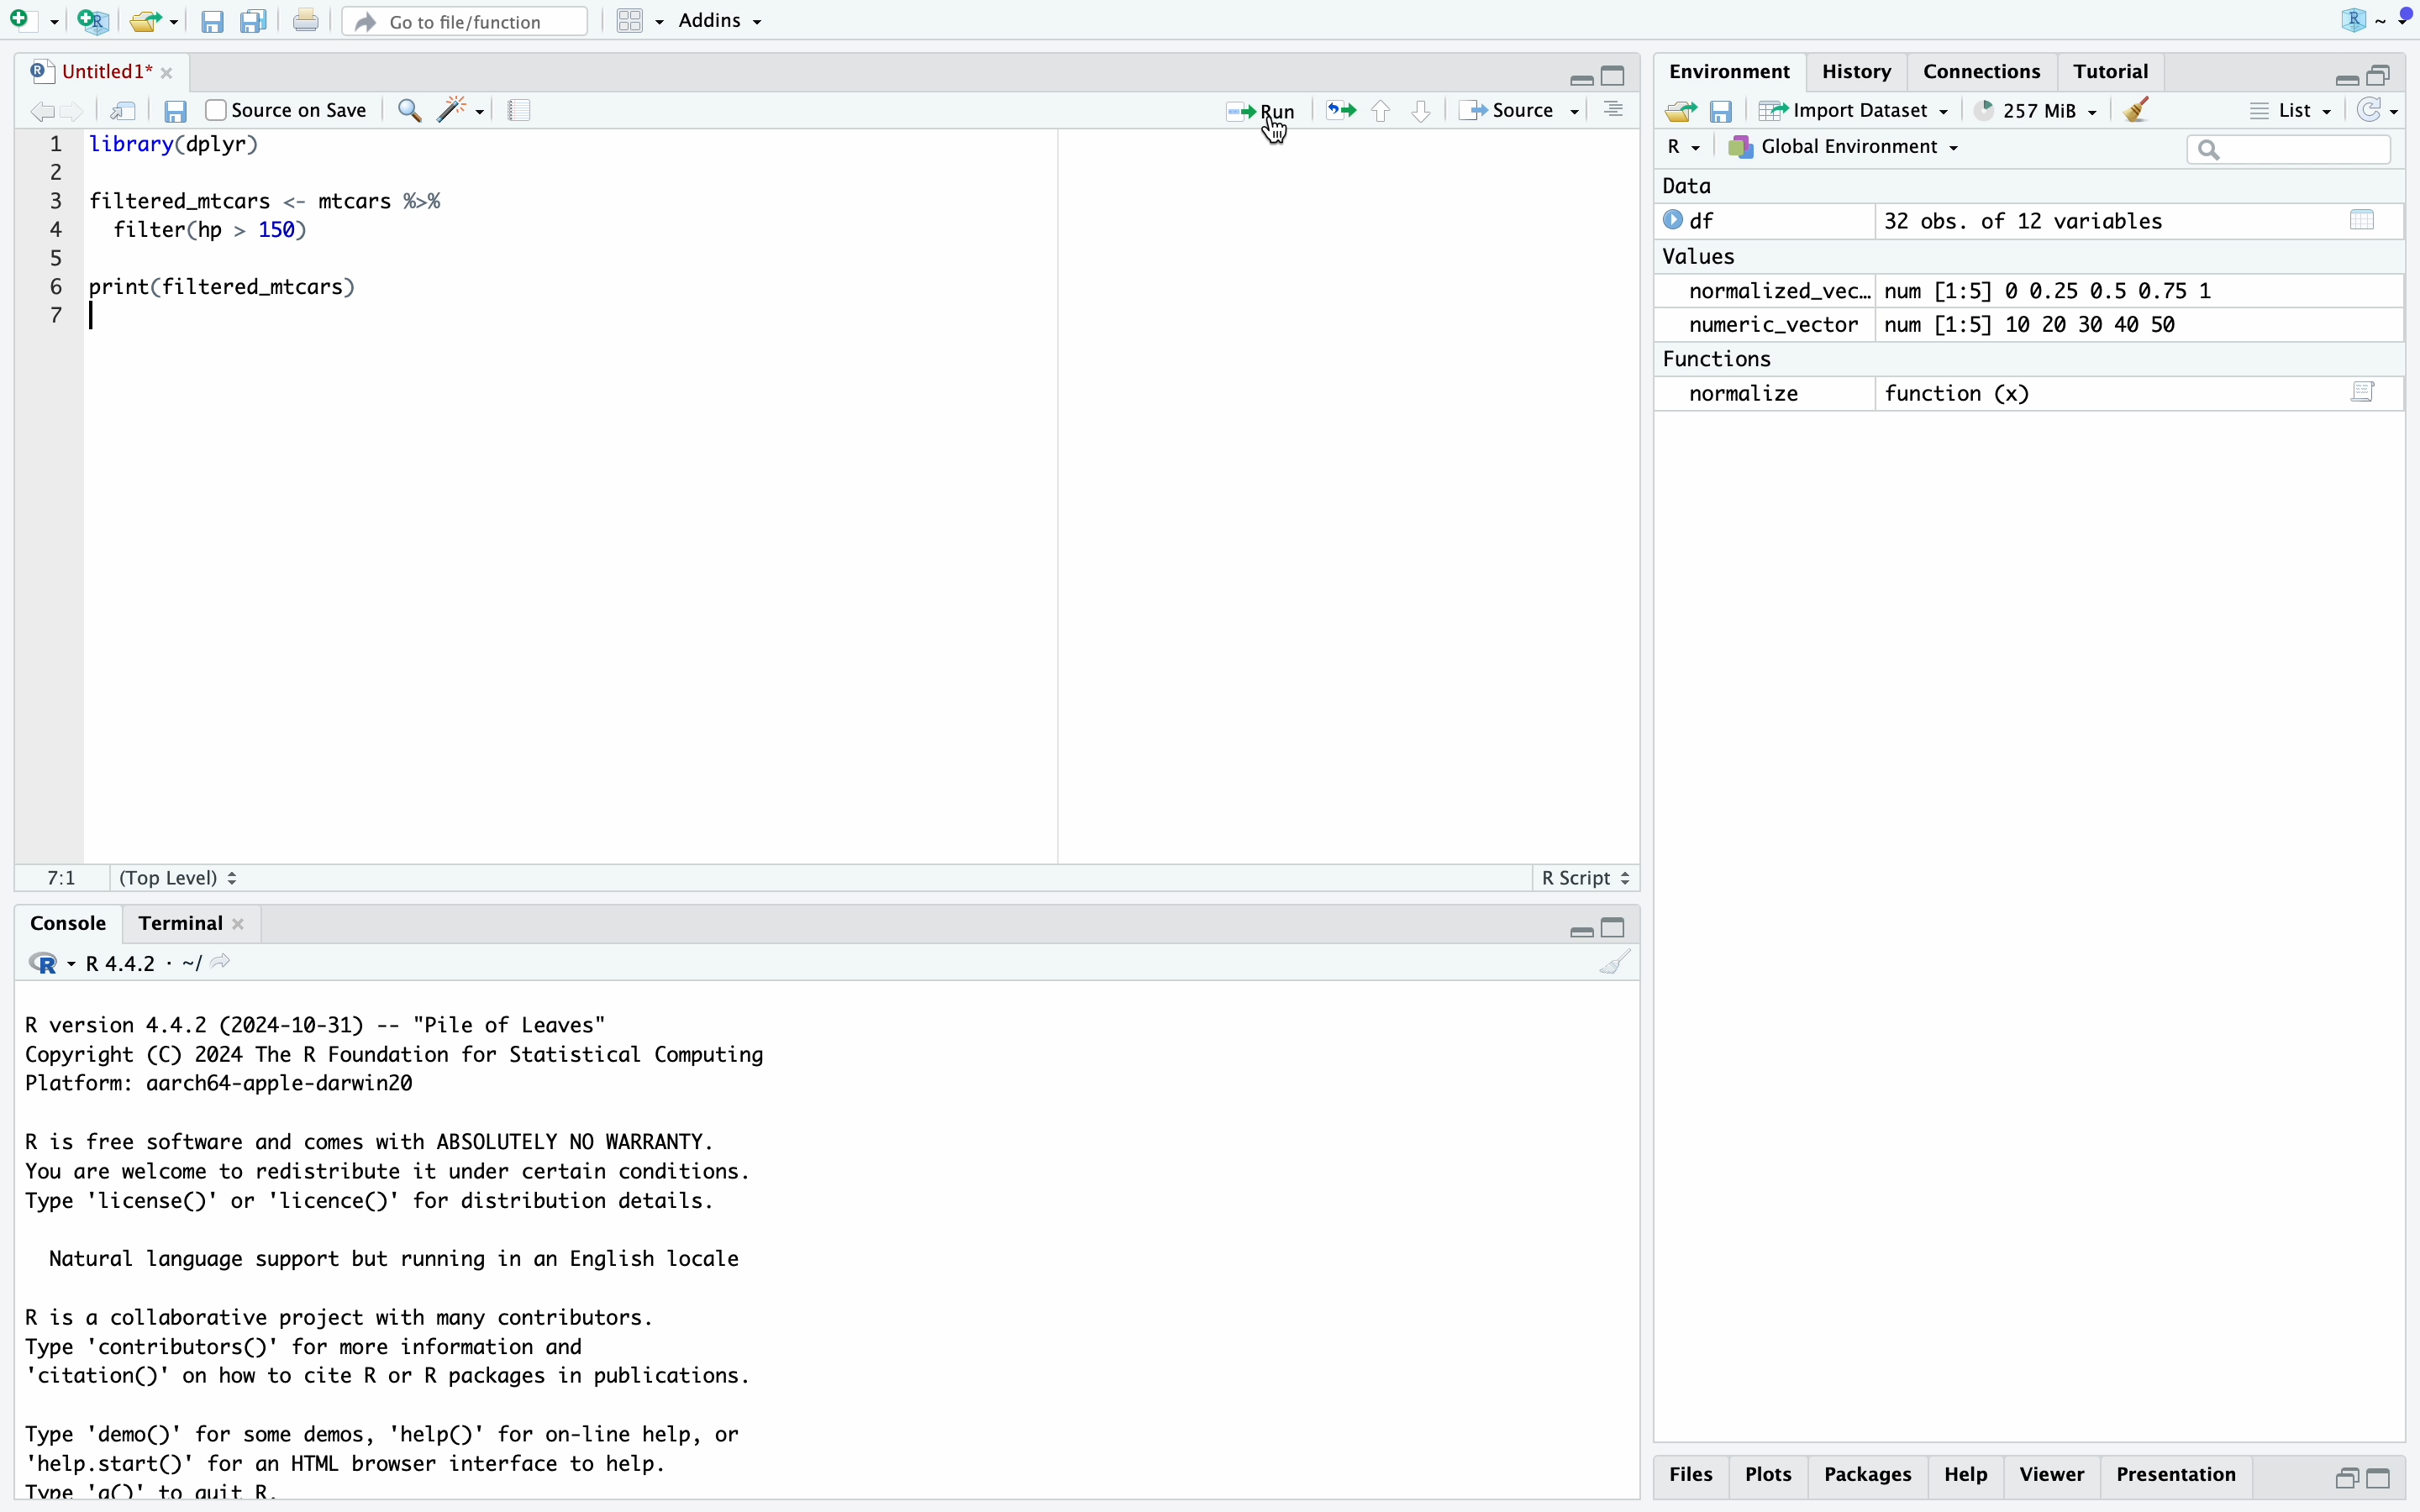 This screenshot has height=1512, width=2420. What do you see at coordinates (2180, 1475) in the screenshot?
I see `Presentation` at bounding box center [2180, 1475].